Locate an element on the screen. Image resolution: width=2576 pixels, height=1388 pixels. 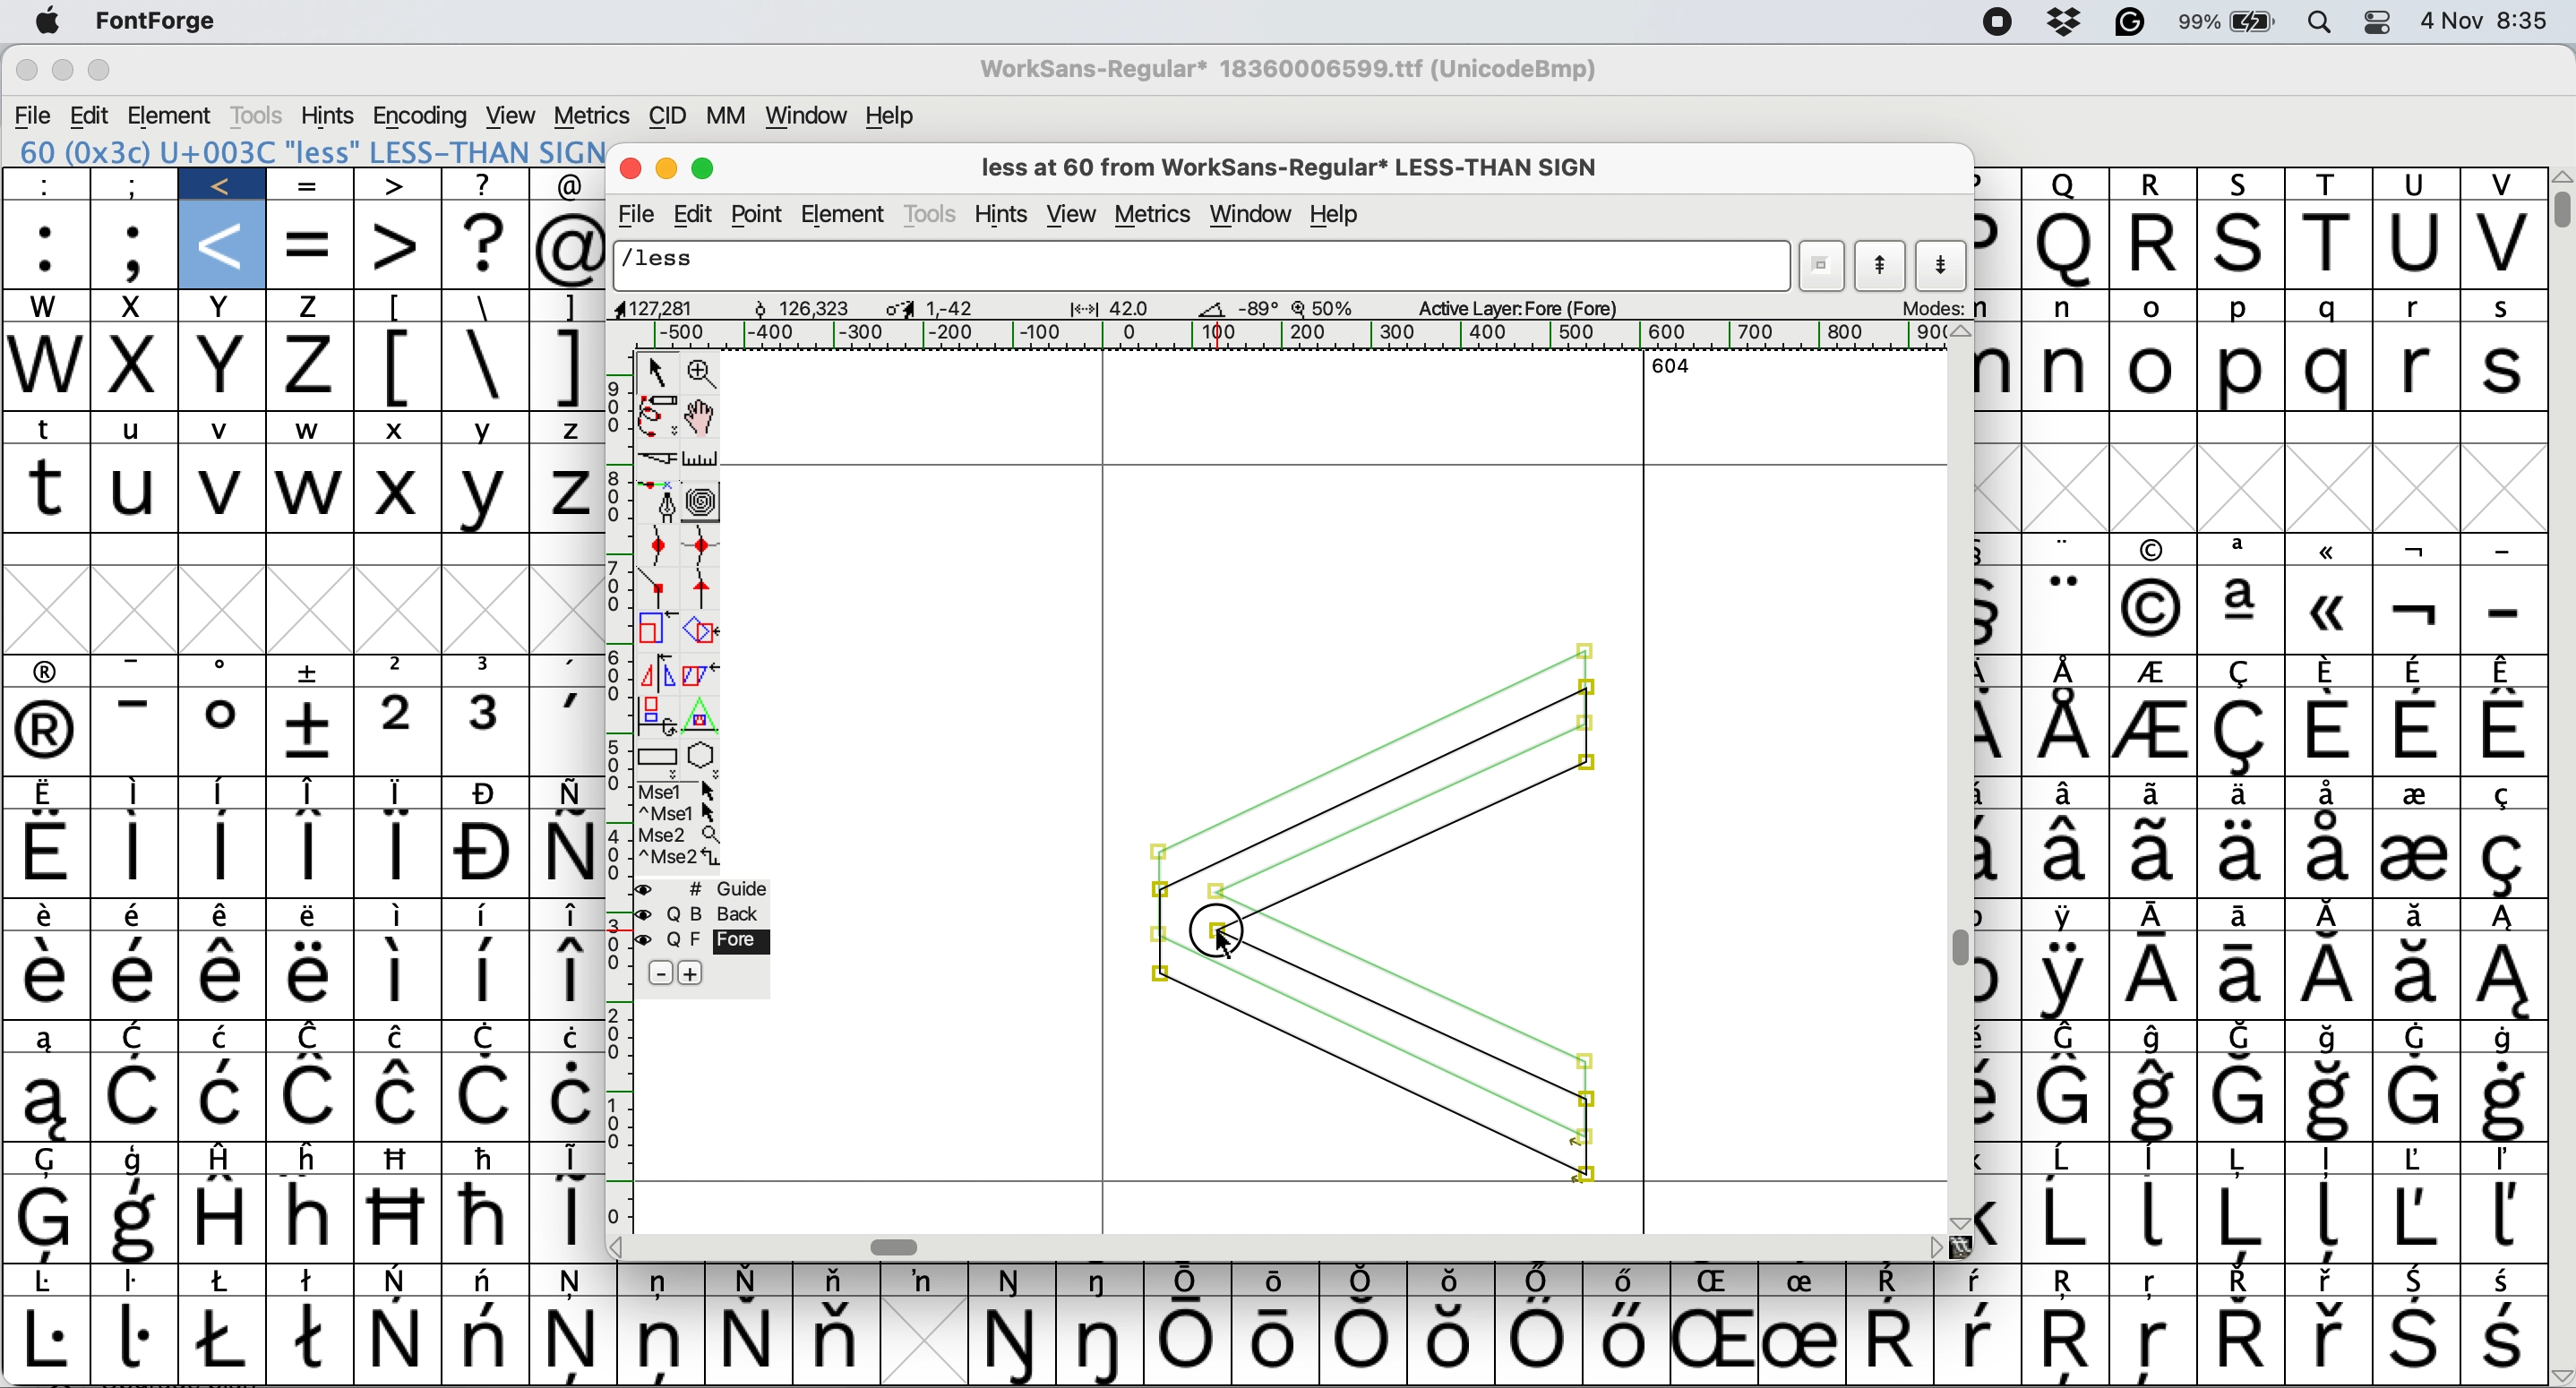
Symbol is located at coordinates (752, 1278).